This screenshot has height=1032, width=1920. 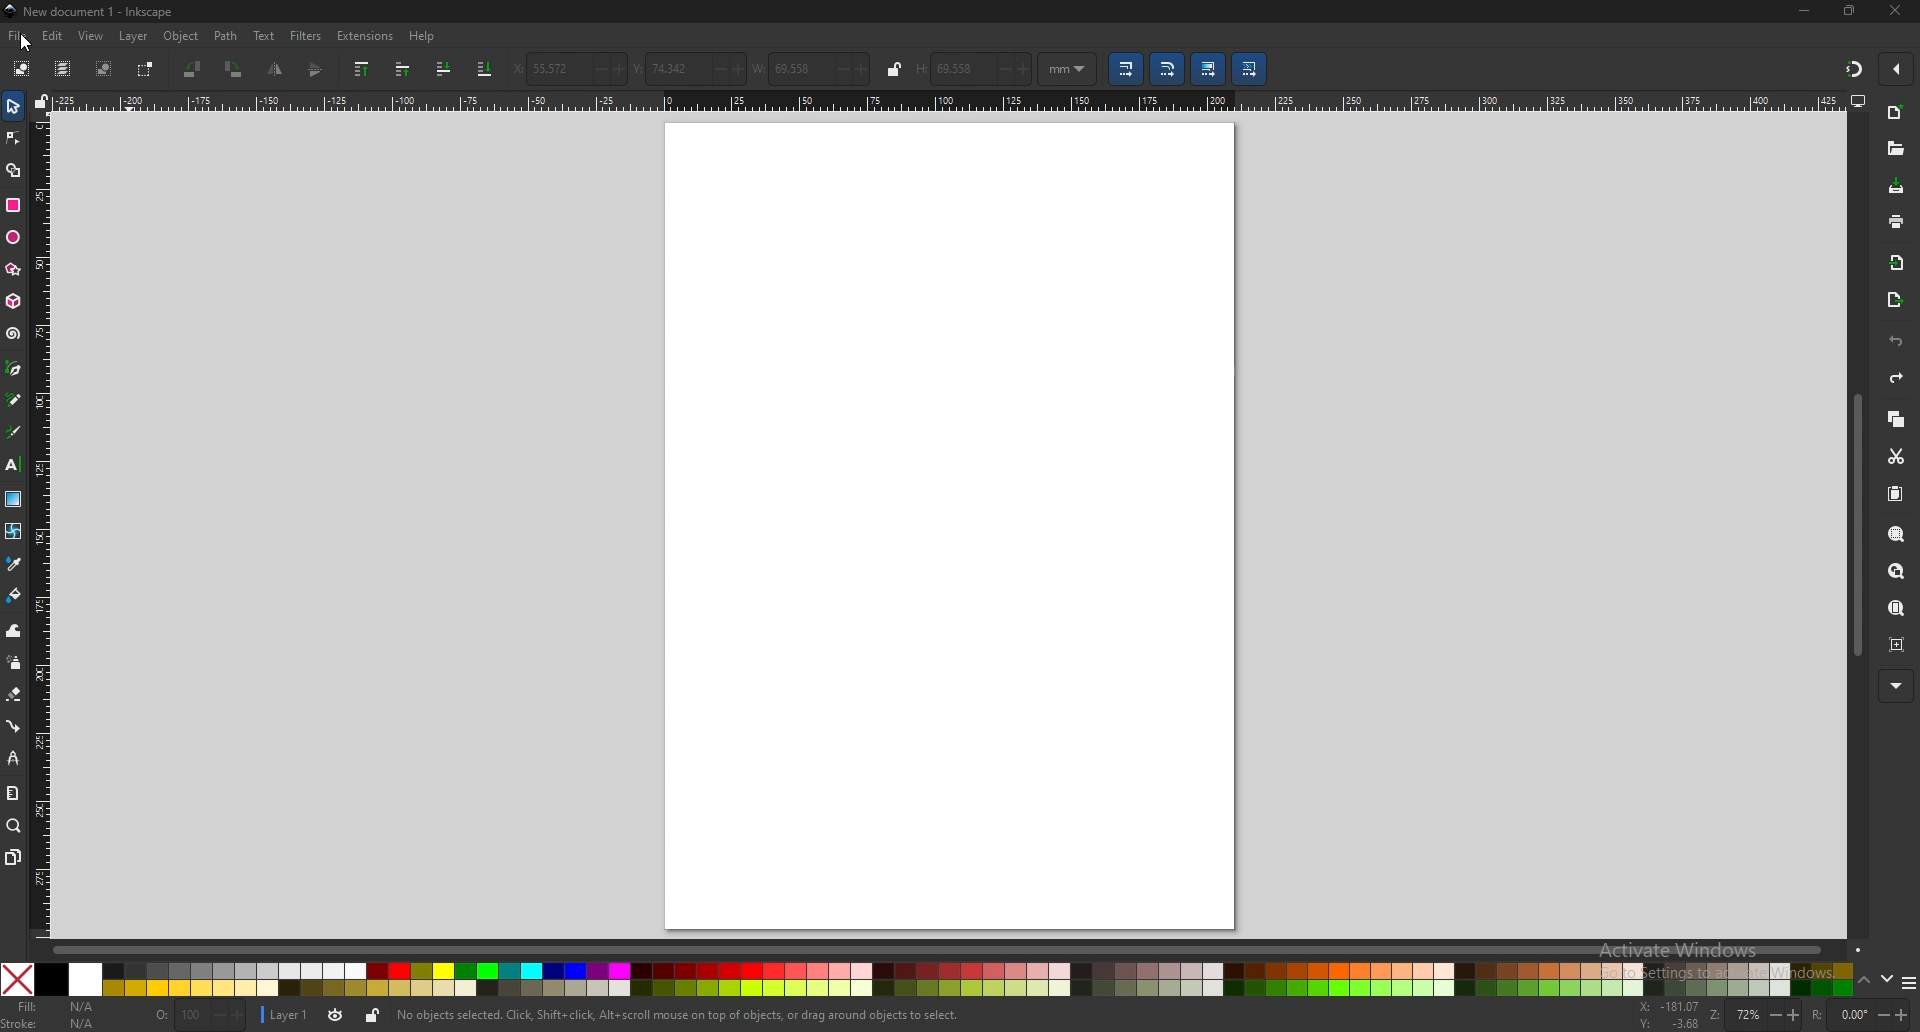 I want to click on redo, so click(x=1897, y=378).